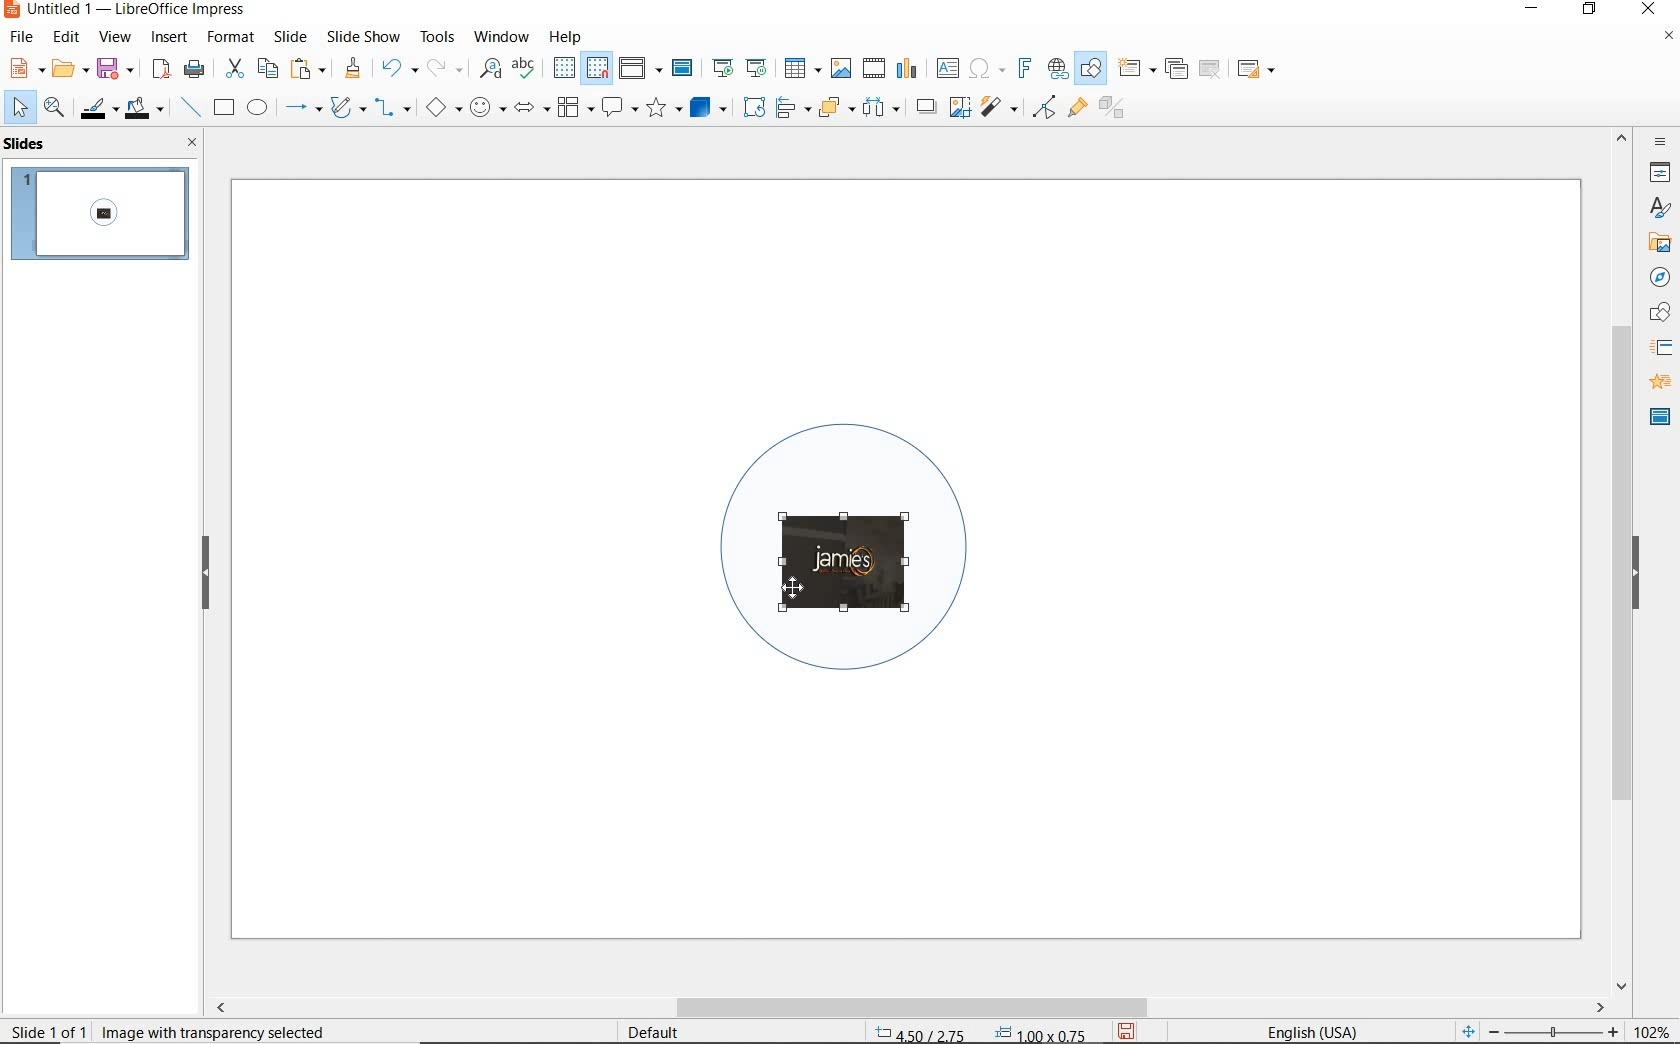 This screenshot has height=1044, width=1680. I want to click on new, so click(24, 67).